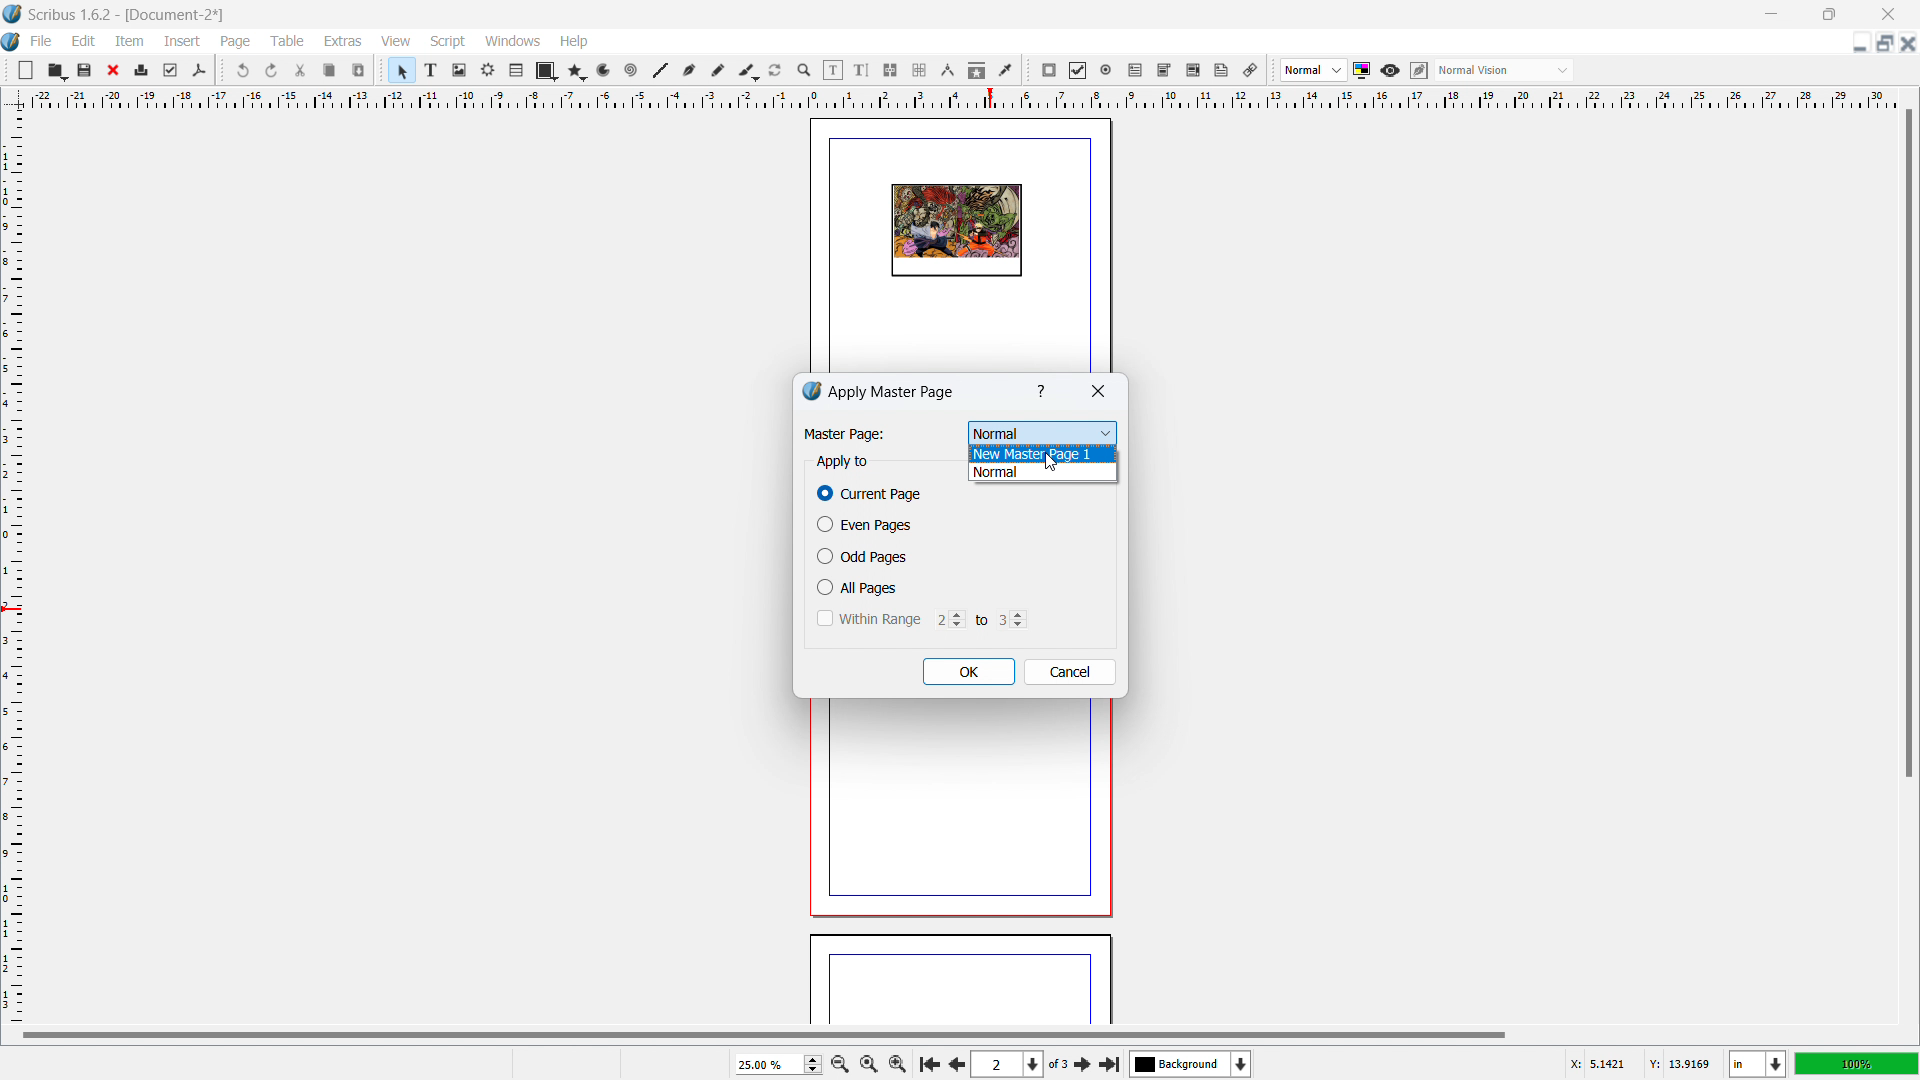 The image size is (1920, 1080). What do you see at coordinates (1390, 71) in the screenshot?
I see `preview mode` at bounding box center [1390, 71].